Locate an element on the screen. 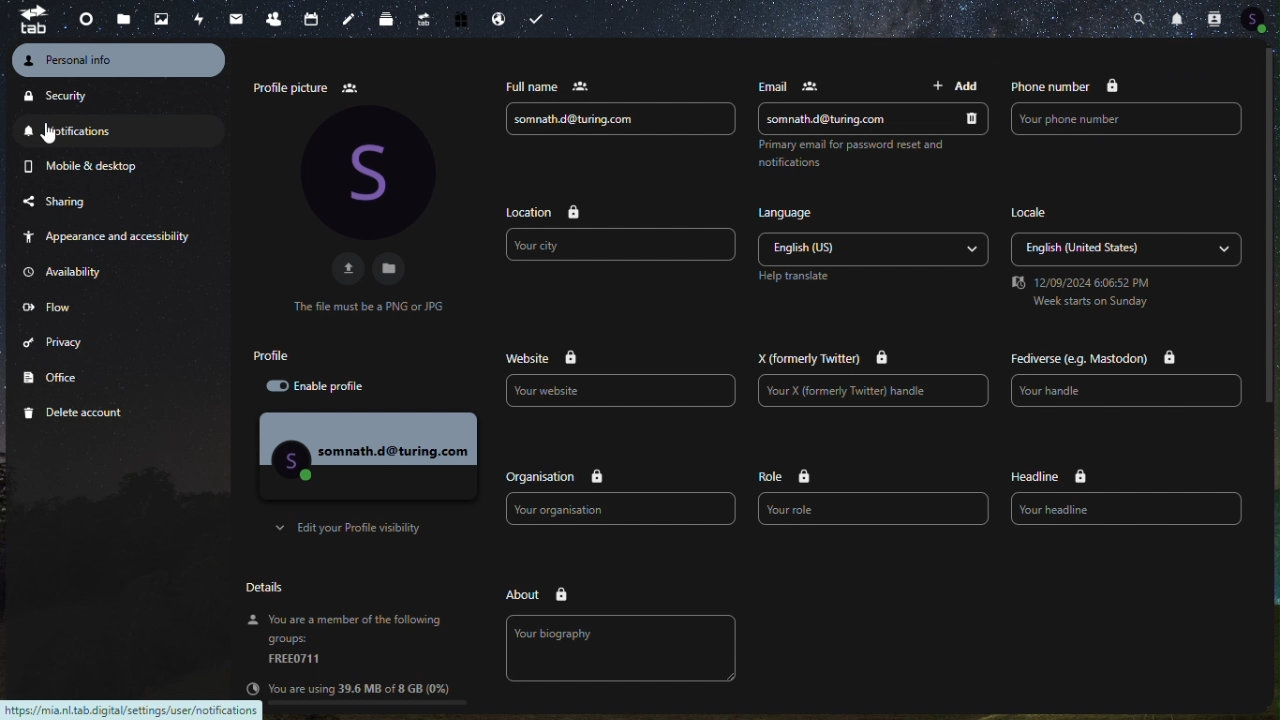 The height and width of the screenshot is (720, 1280). email hosting is located at coordinates (496, 18).